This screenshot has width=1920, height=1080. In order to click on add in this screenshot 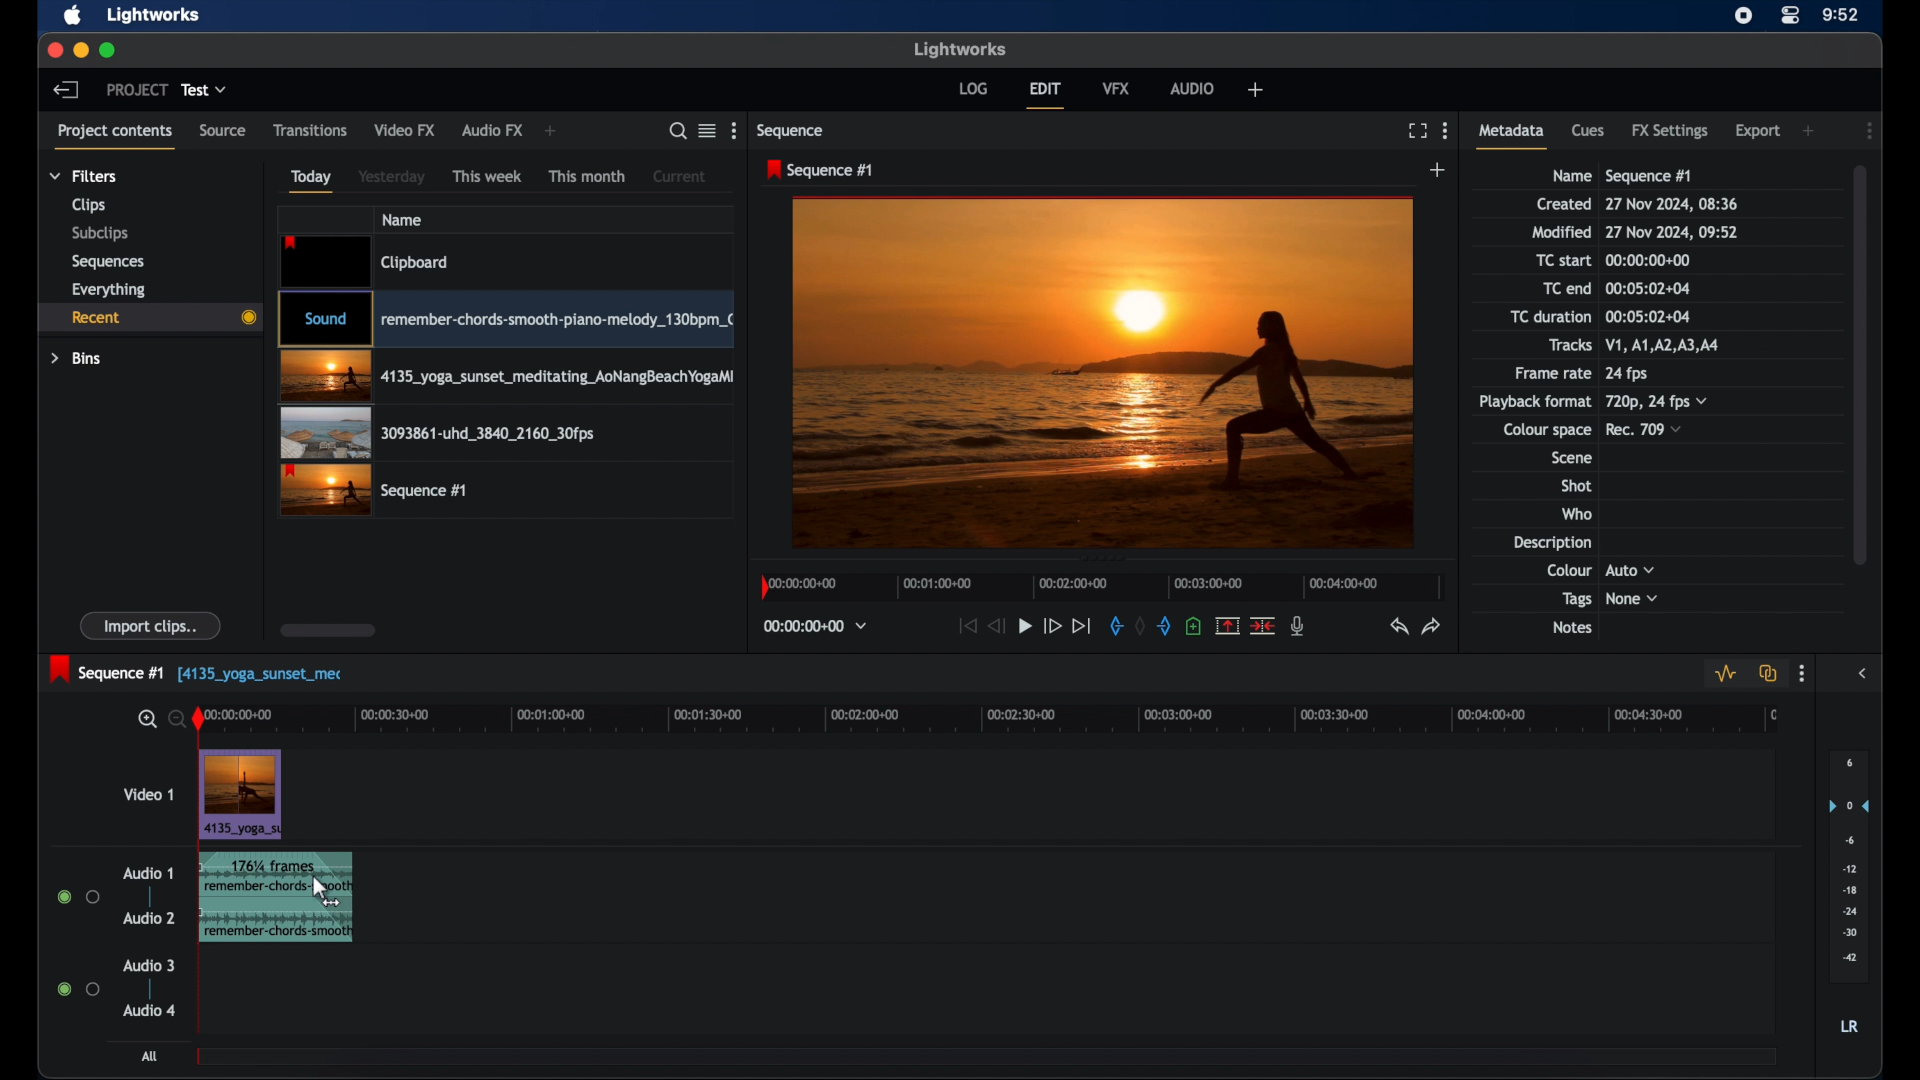, I will do `click(552, 131)`.